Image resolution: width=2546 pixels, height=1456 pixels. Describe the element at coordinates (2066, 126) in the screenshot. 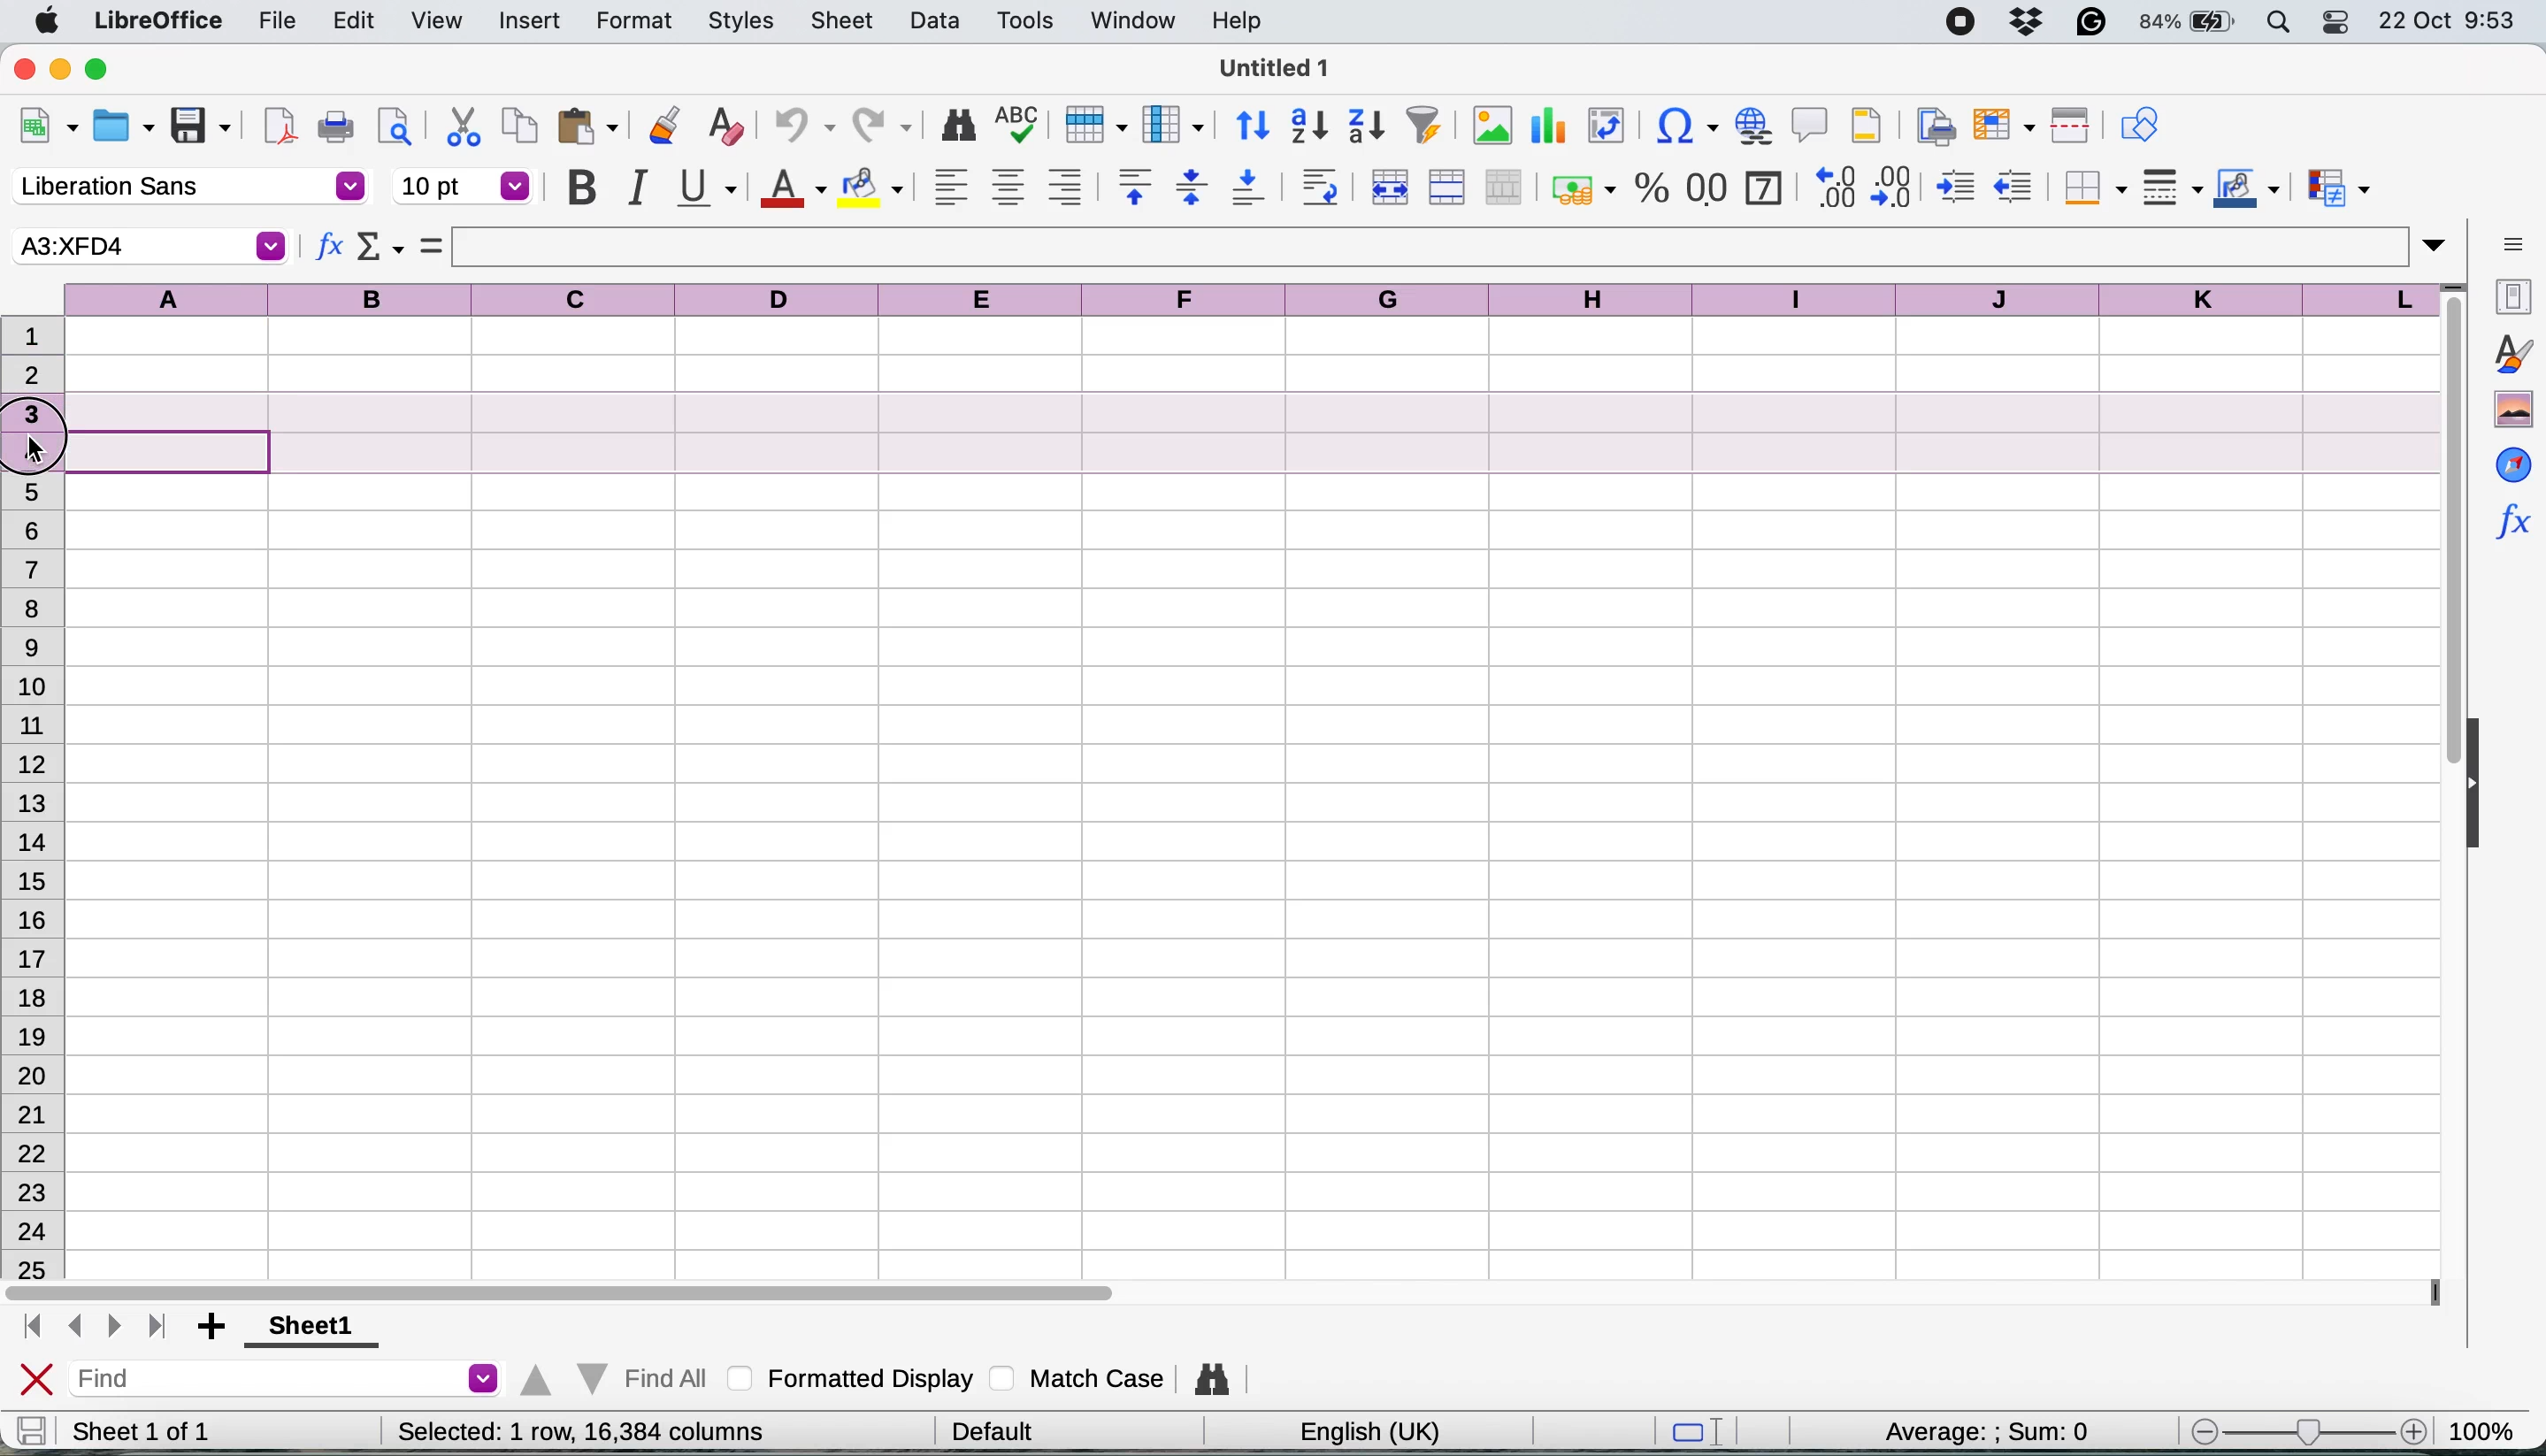

I see `split window` at that location.